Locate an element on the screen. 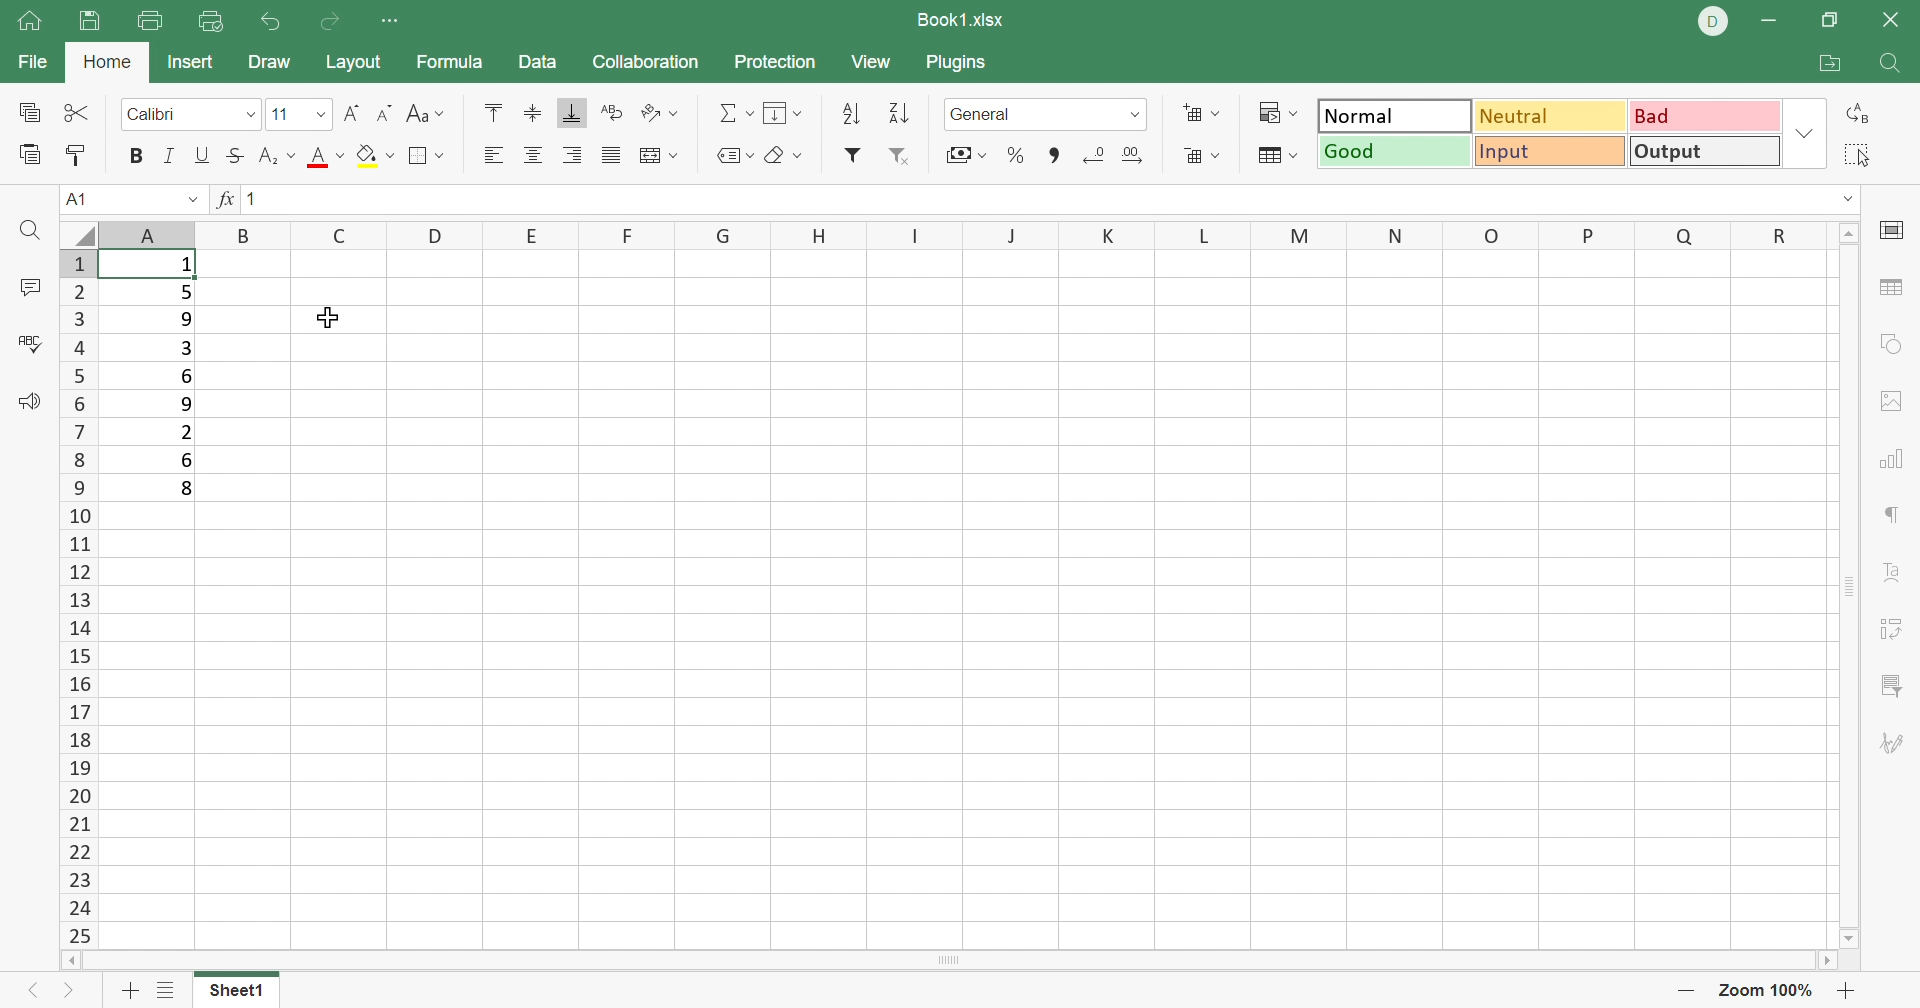  number format is located at coordinates (986, 116).